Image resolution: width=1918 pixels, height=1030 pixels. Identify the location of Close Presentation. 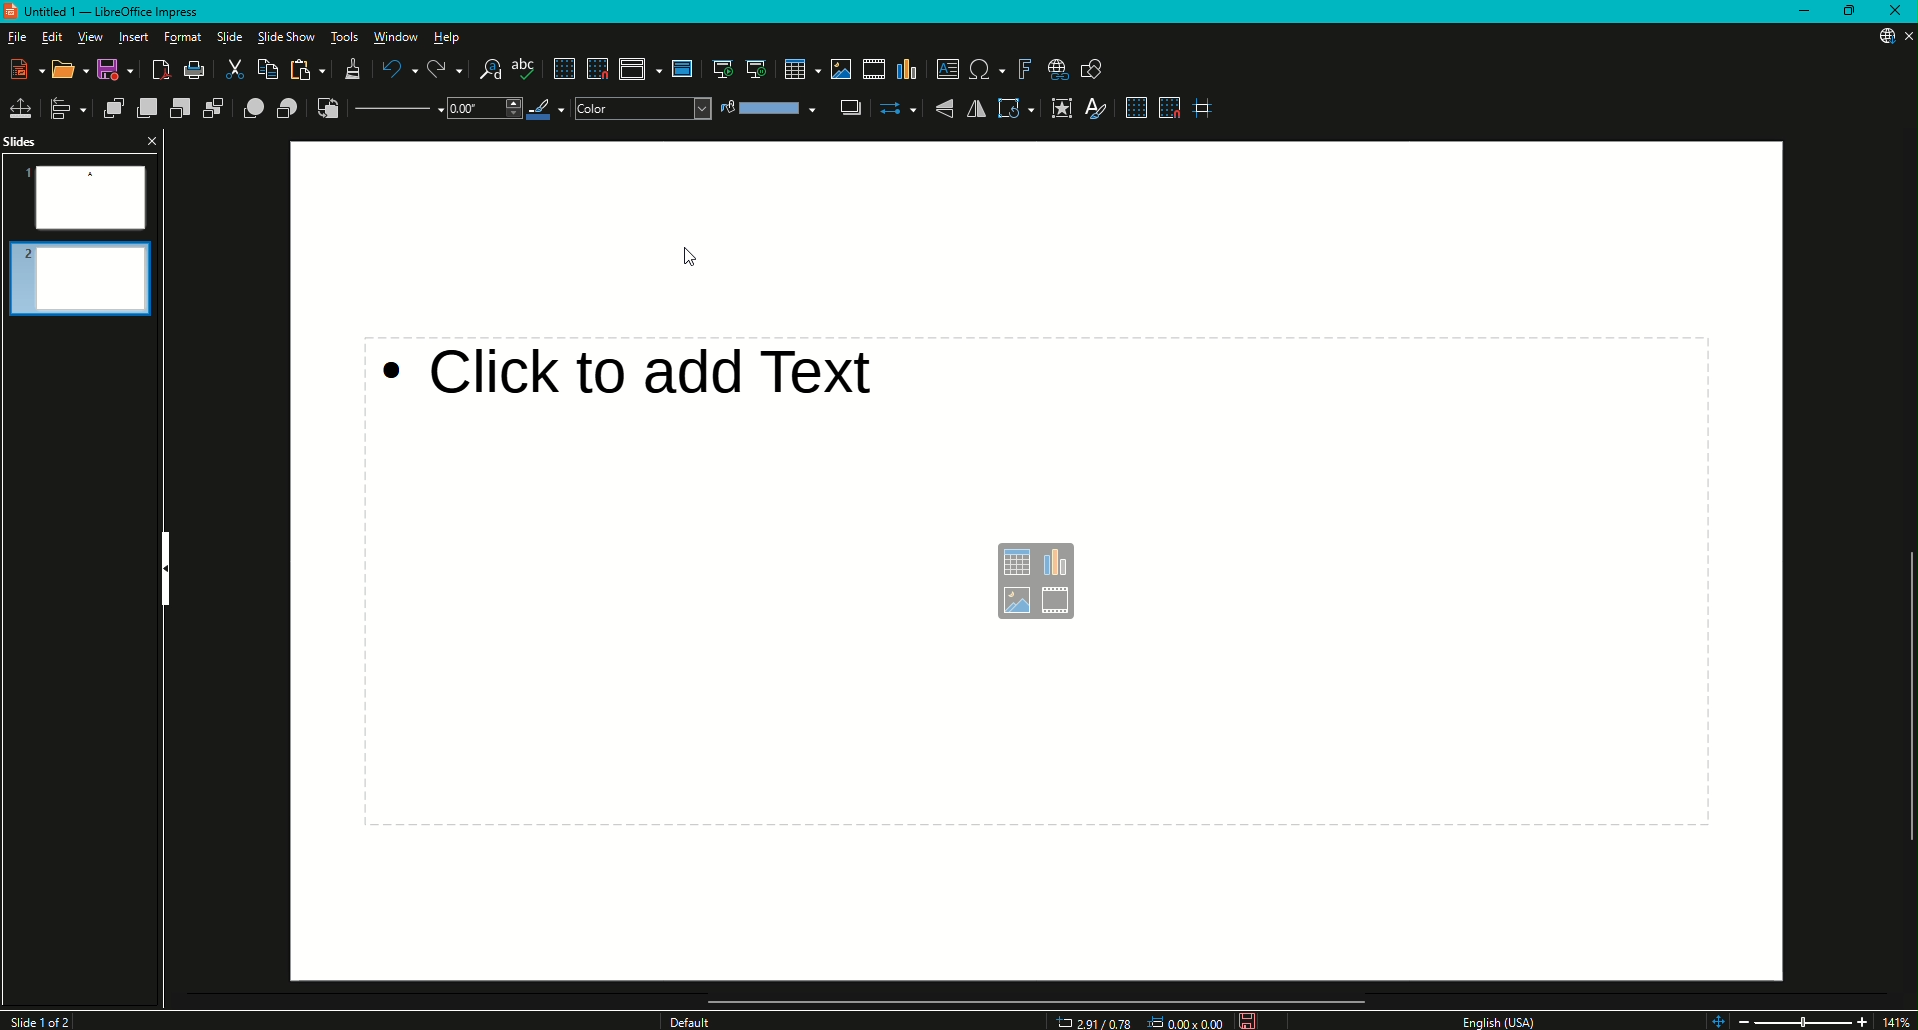
(1904, 36).